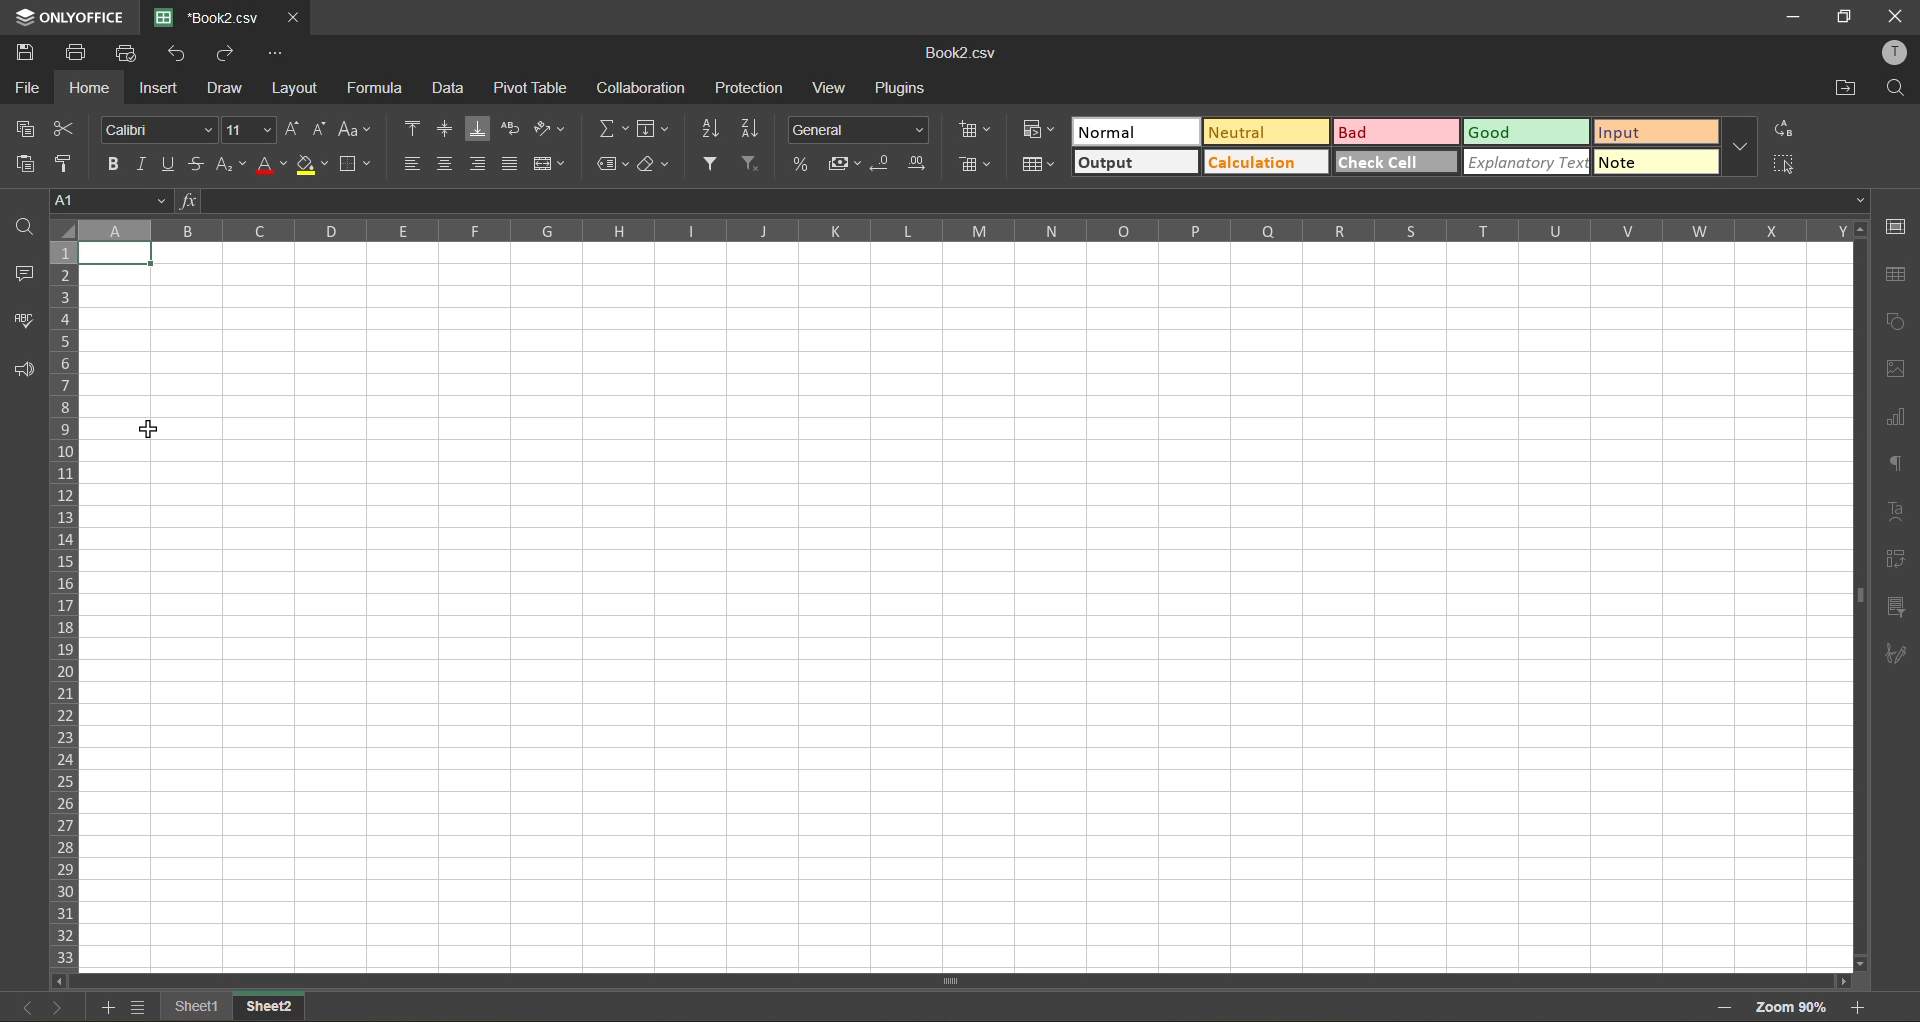  I want to click on column names, so click(961, 230).